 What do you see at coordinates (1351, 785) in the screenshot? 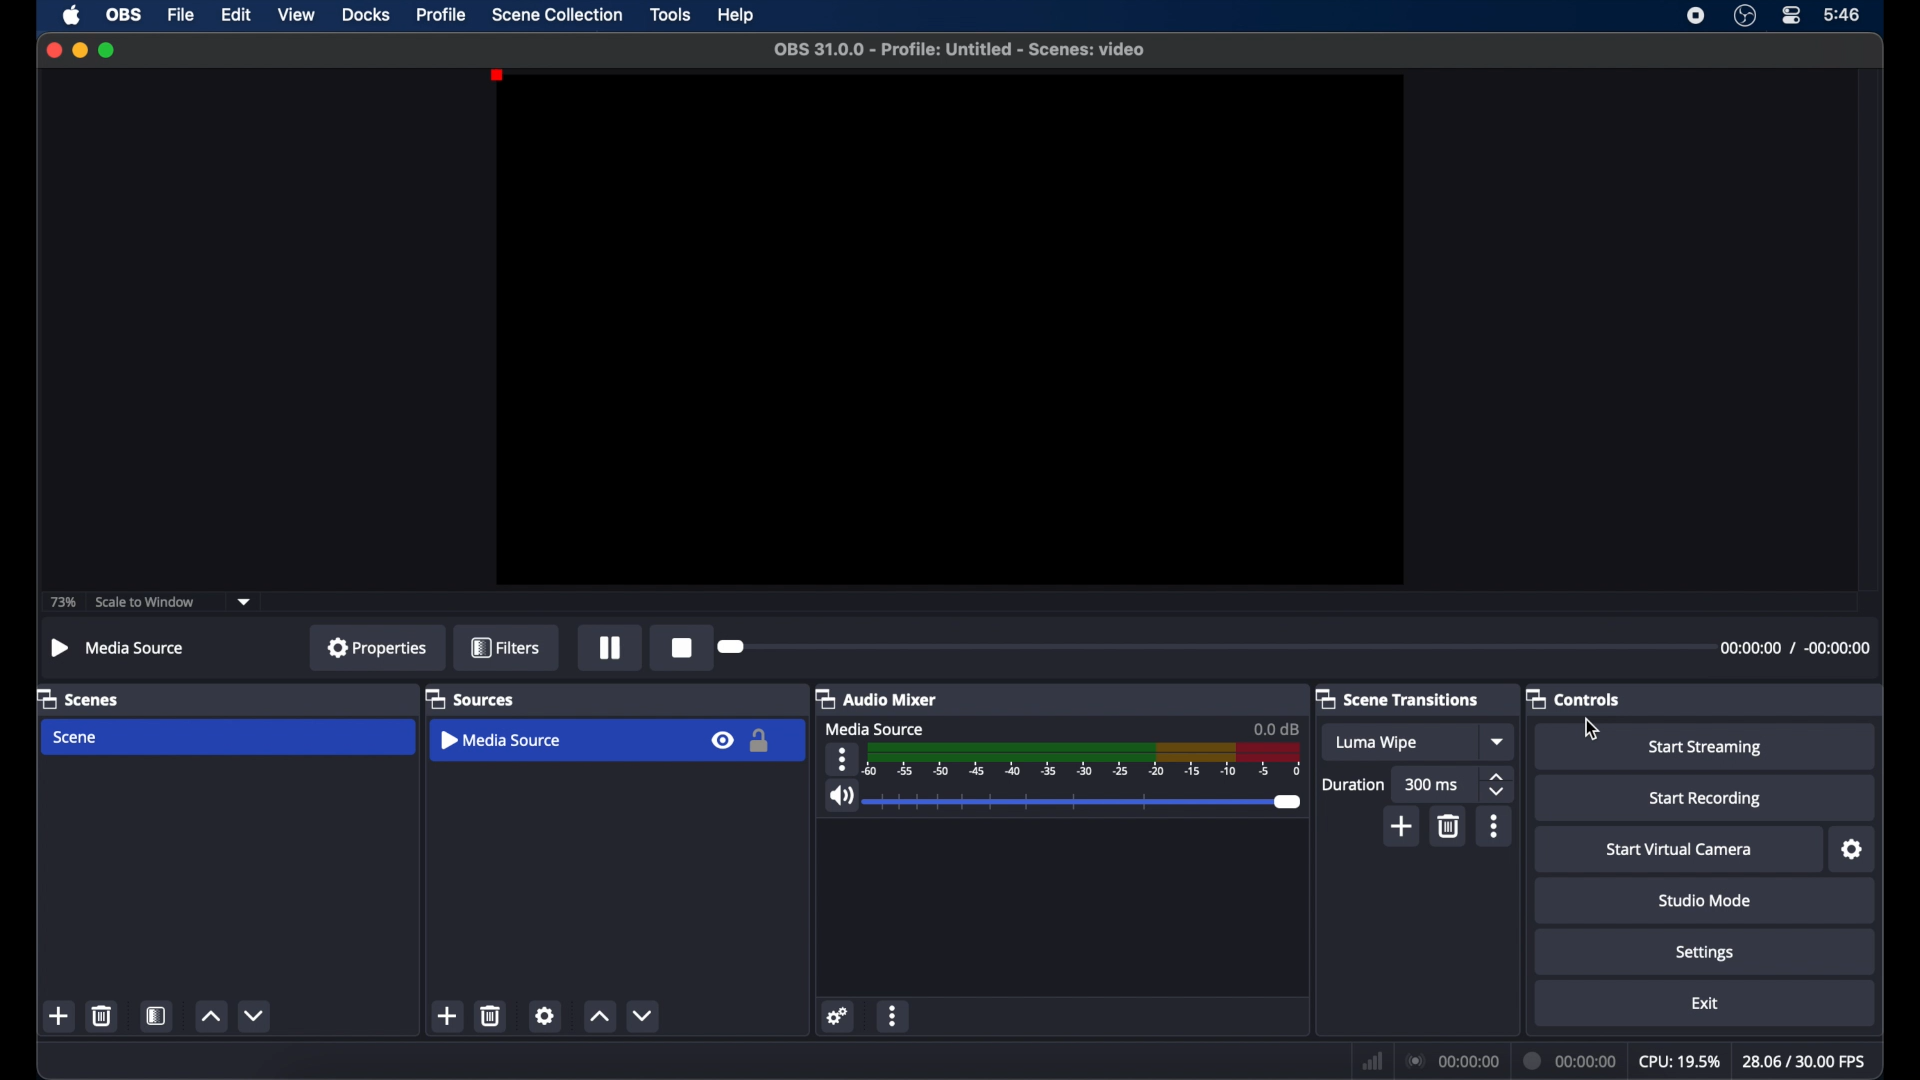
I see `duration` at bounding box center [1351, 785].